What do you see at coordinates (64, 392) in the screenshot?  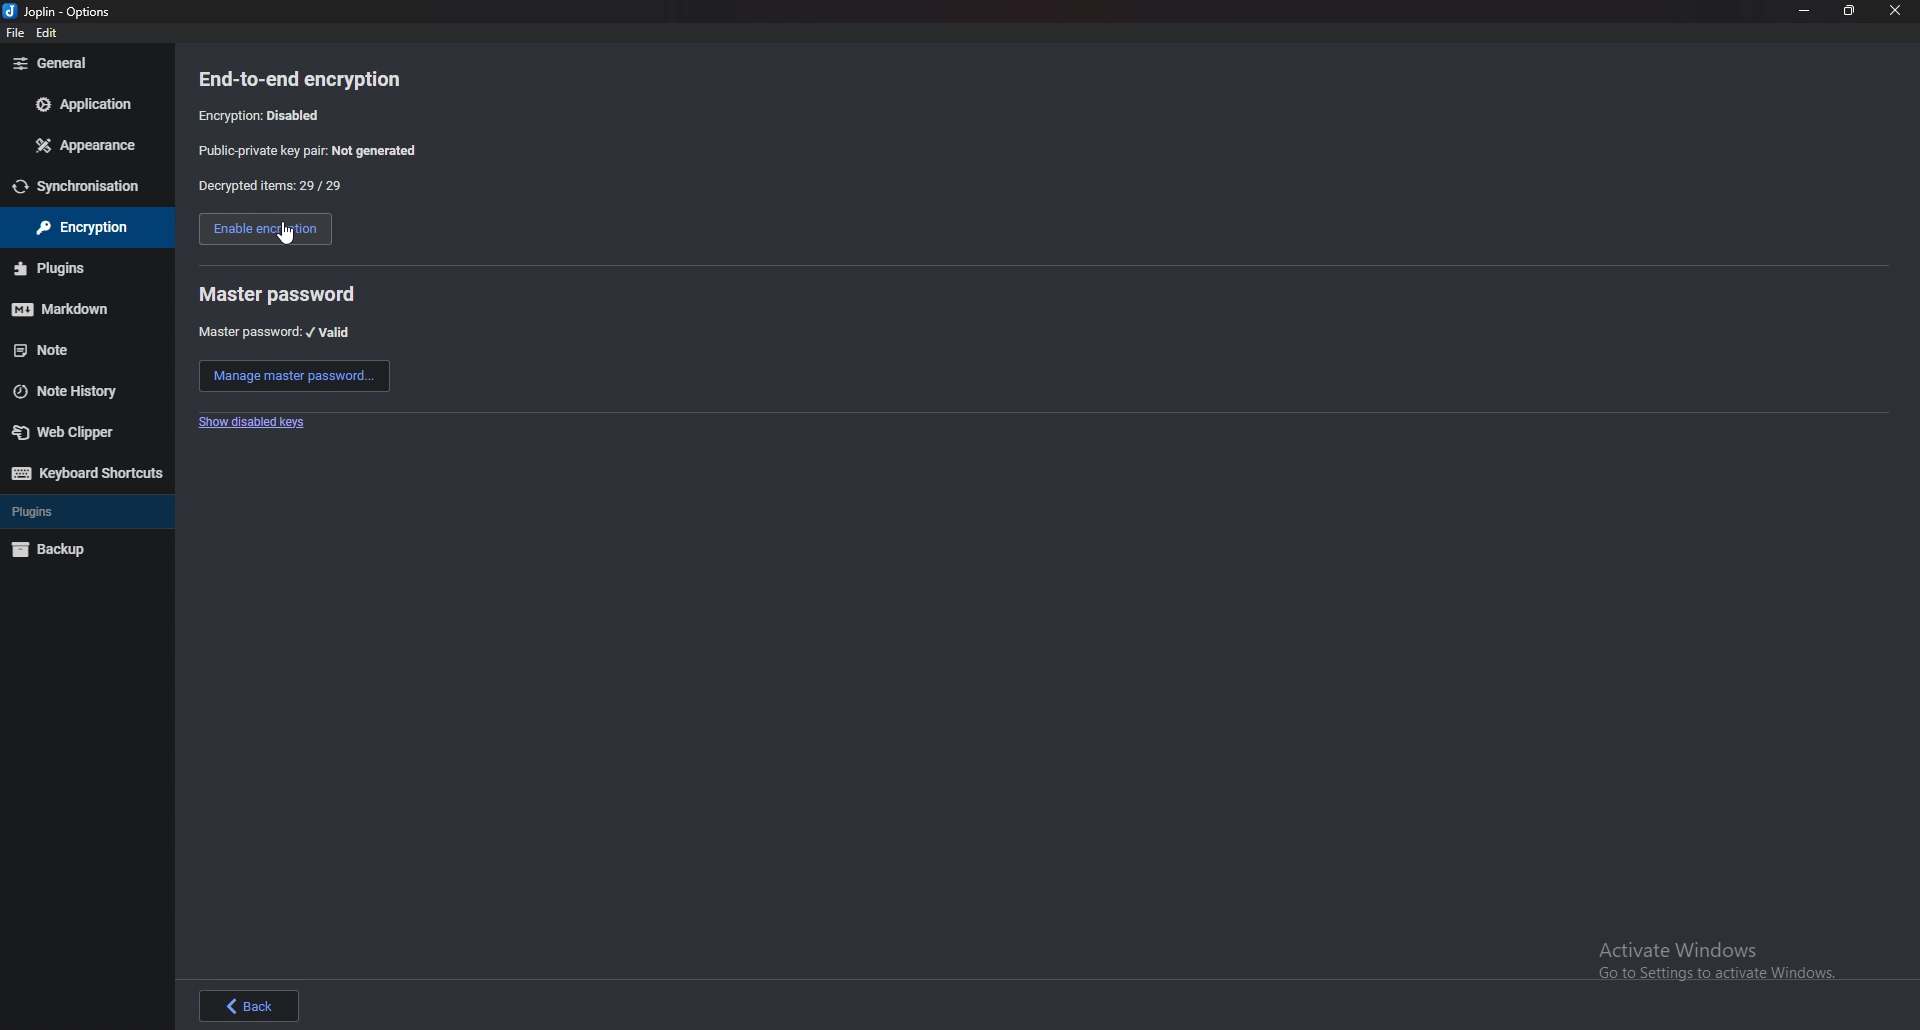 I see `` at bounding box center [64, 392].